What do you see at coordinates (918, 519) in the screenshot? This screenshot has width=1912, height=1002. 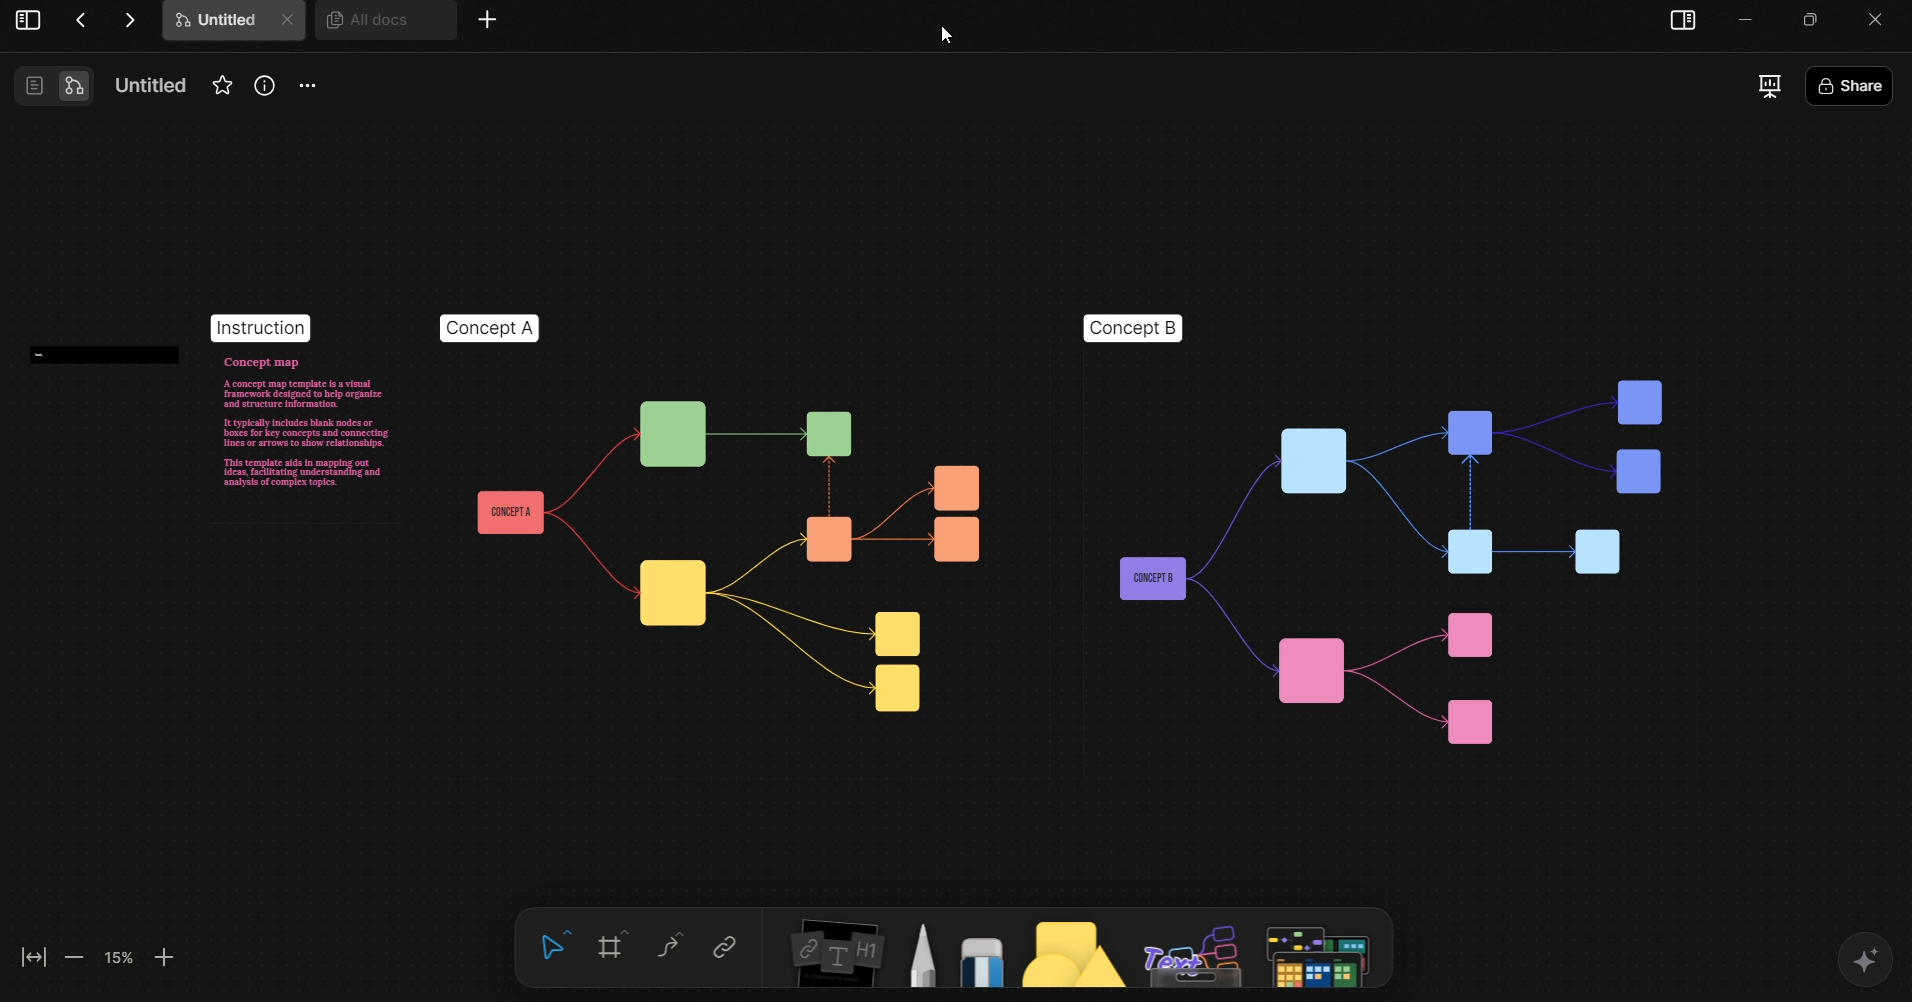 I see `mind map inserted` at bounding box center [918, 519].